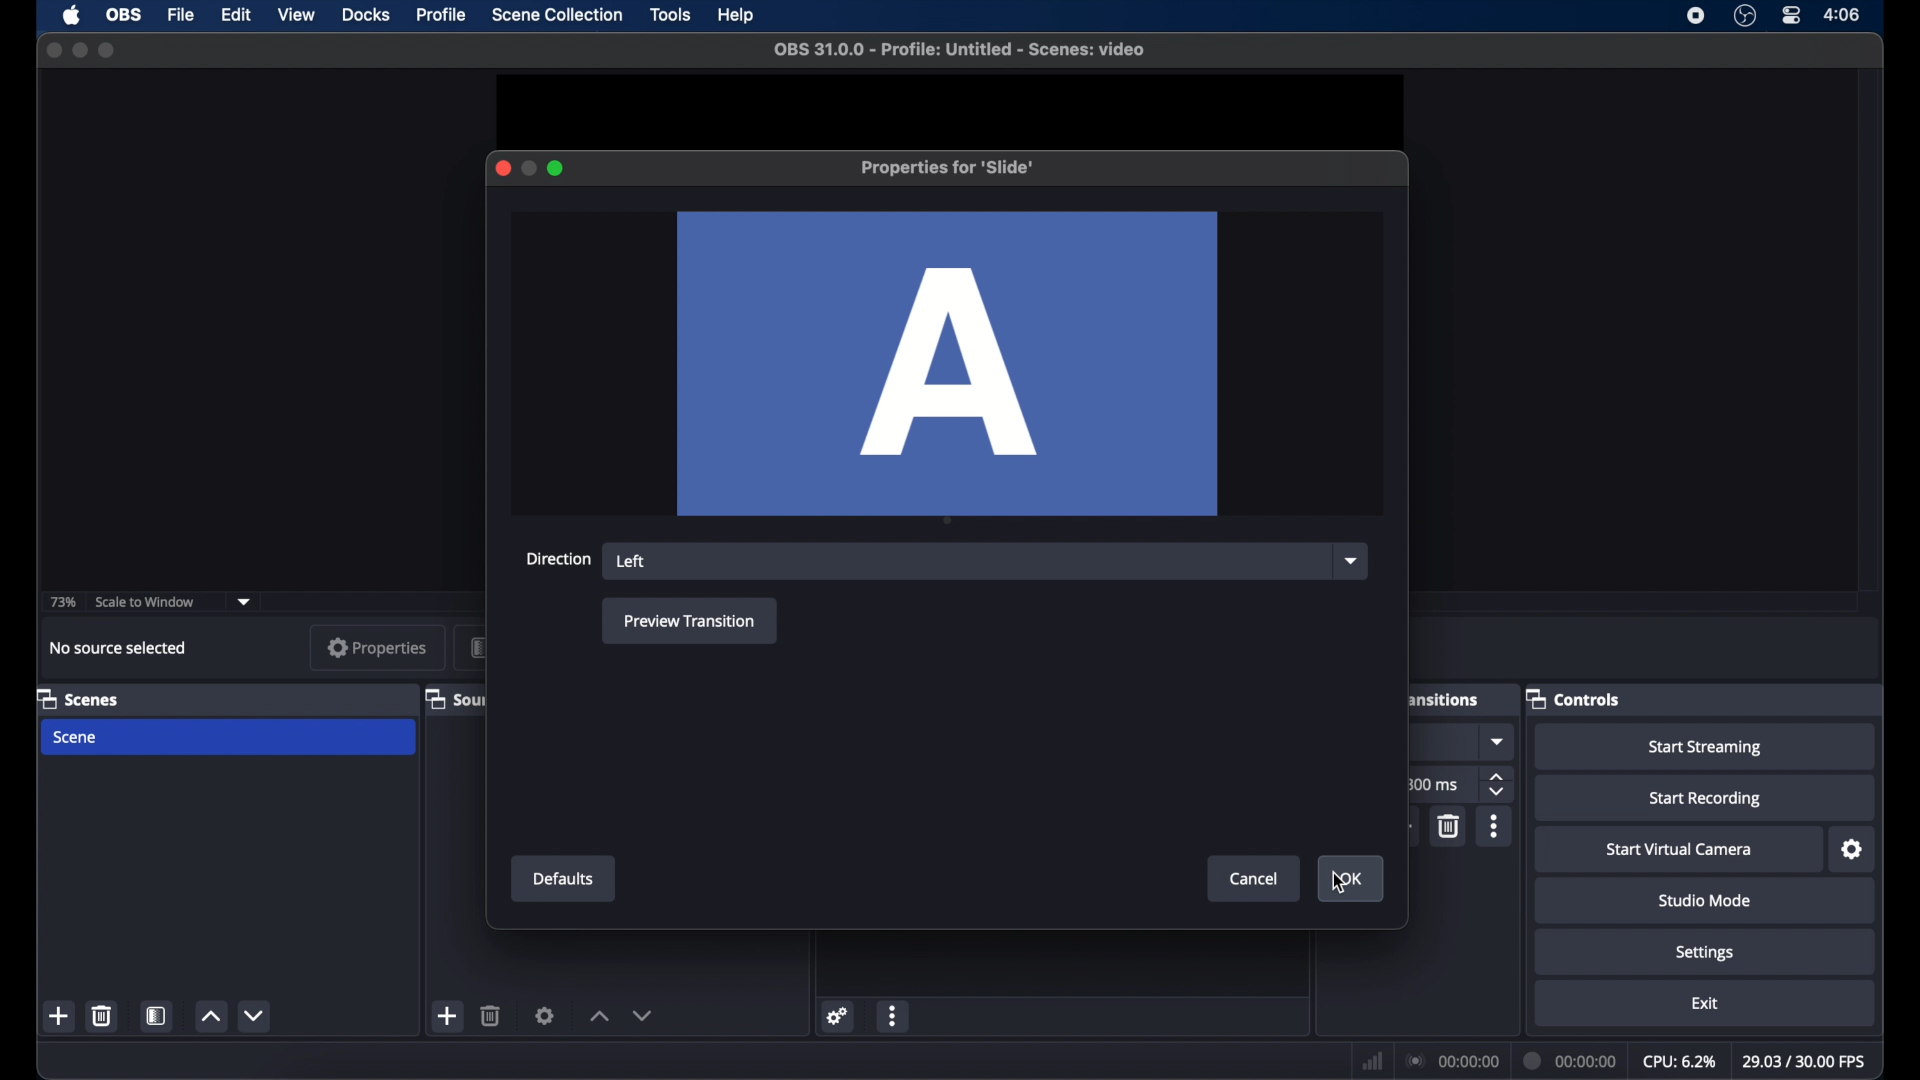  Describe the element at coordinates (119, 648) in the screenshot. I see `no source selected` at that location.